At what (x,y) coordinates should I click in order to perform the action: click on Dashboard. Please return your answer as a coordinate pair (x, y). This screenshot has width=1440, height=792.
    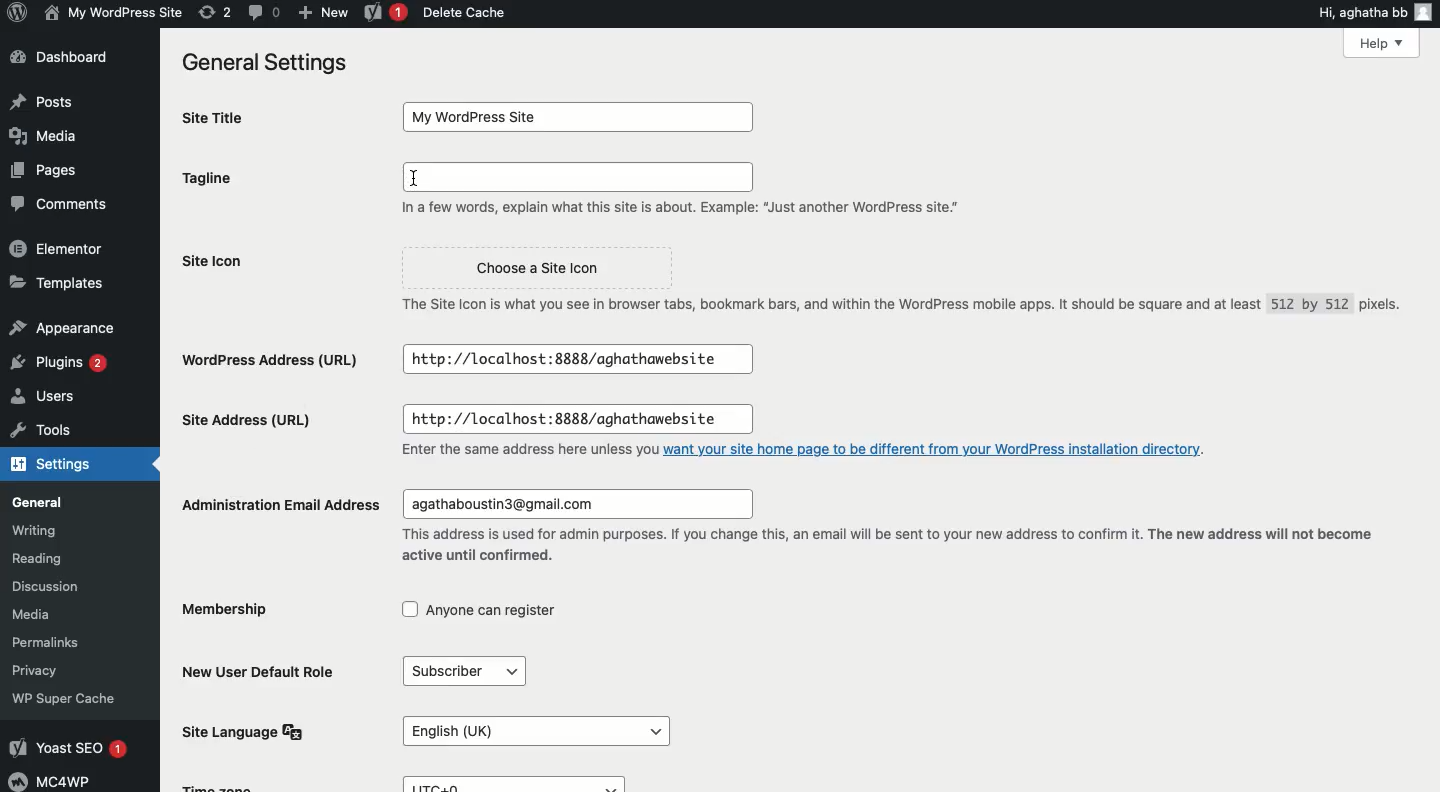
    Looking at the image, I should click on (65, 58).